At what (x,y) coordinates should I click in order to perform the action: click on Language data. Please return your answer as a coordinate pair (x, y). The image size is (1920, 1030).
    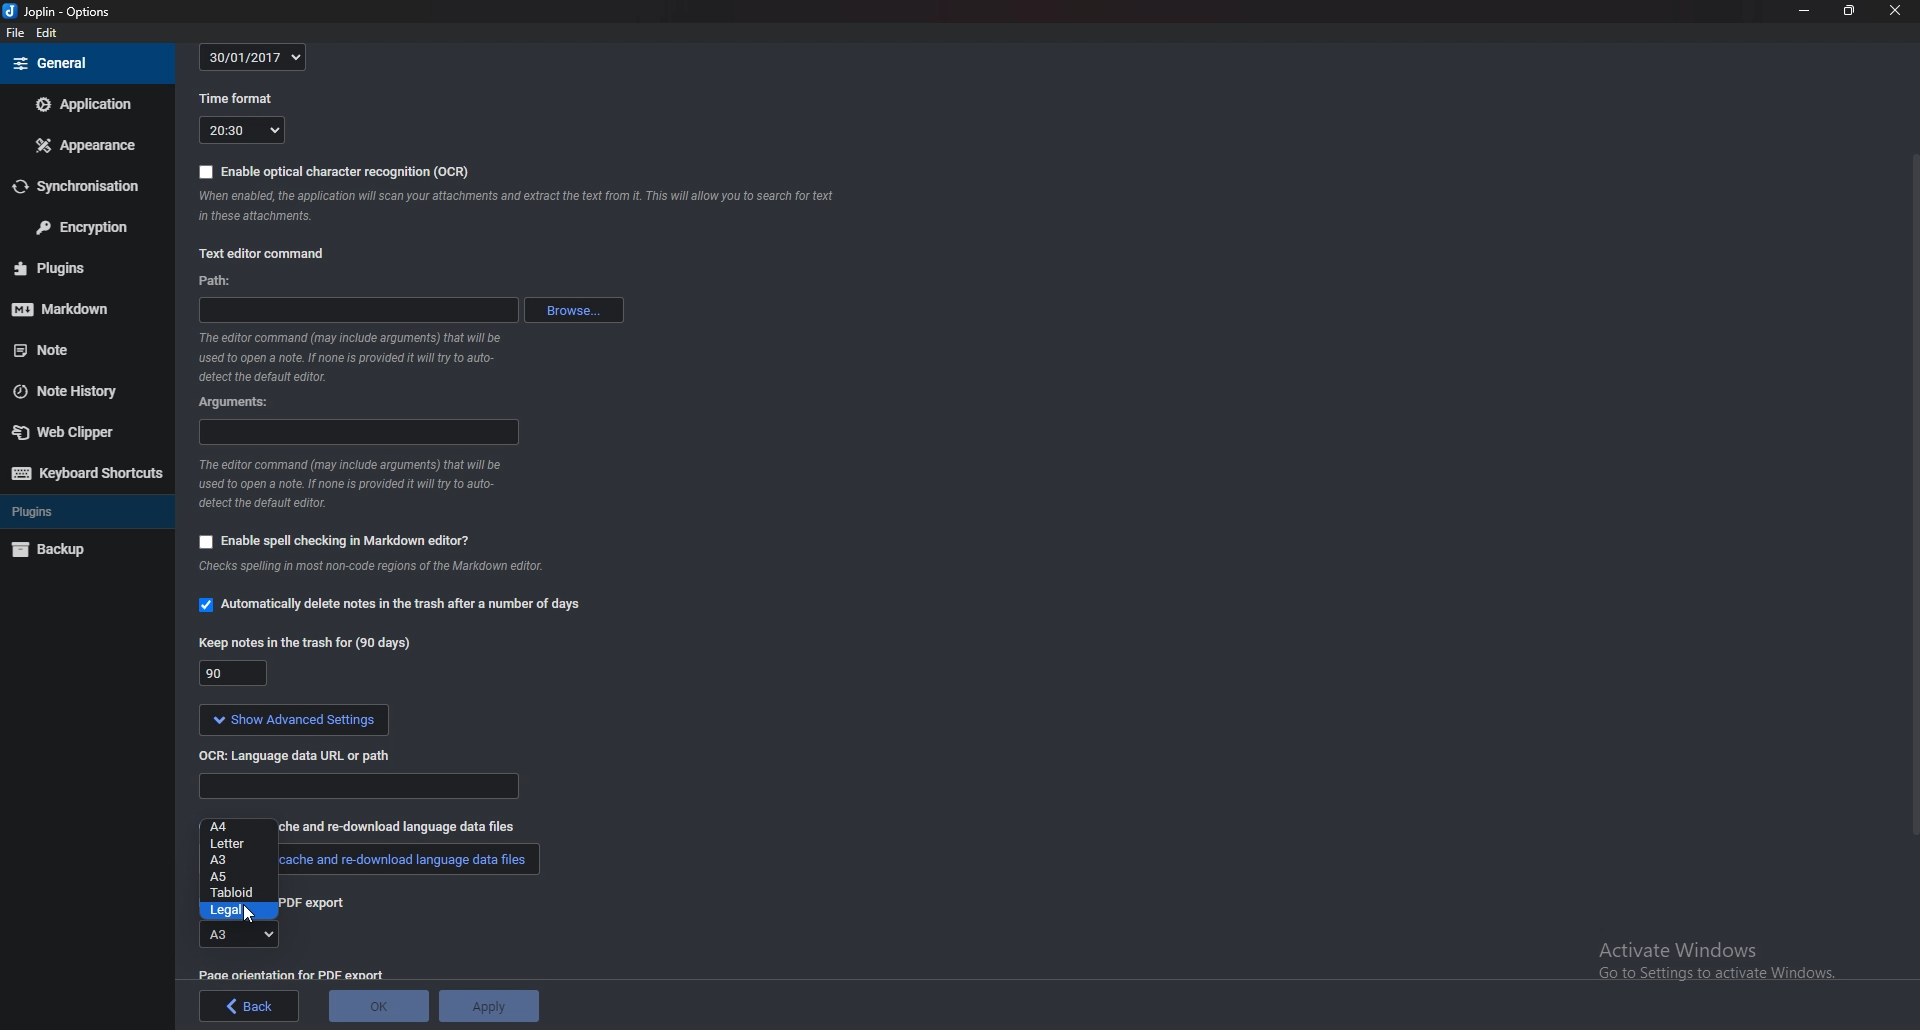
    Looking at the image, I should click on (361, 787).